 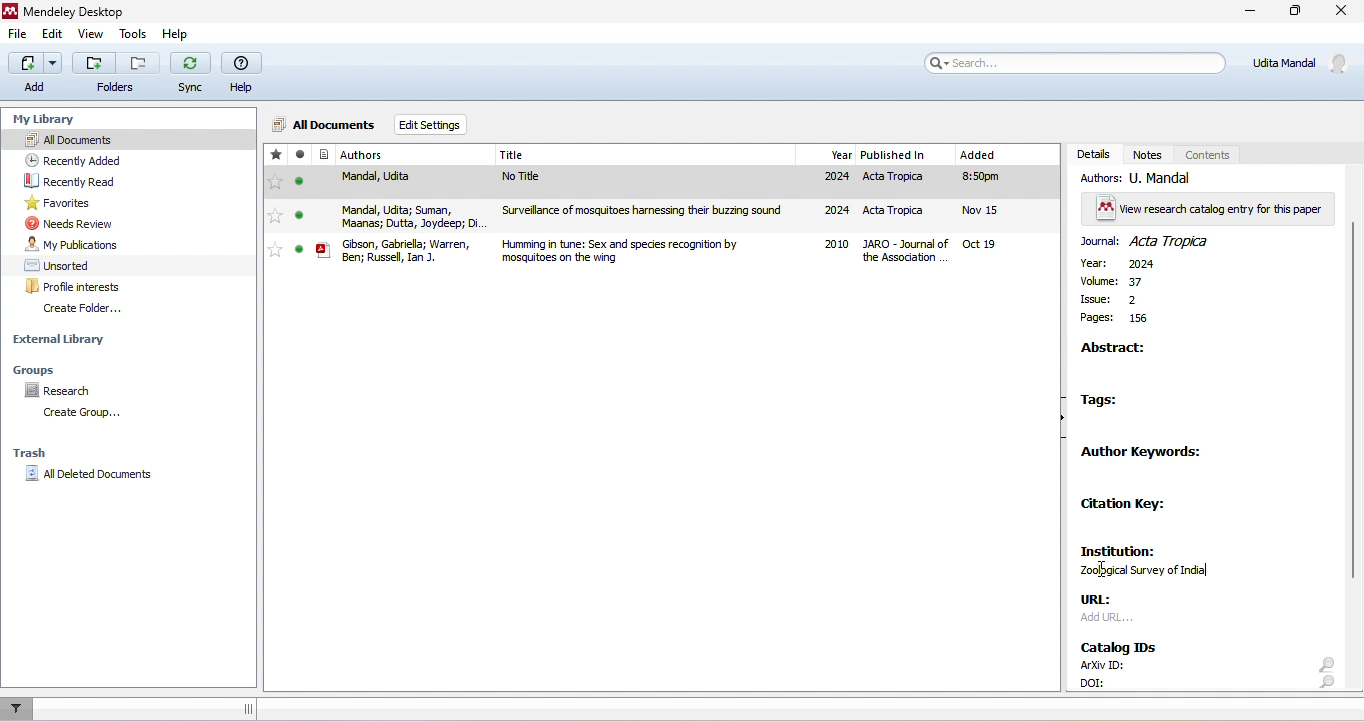 I want to click on title, so click(x=647, y=155).